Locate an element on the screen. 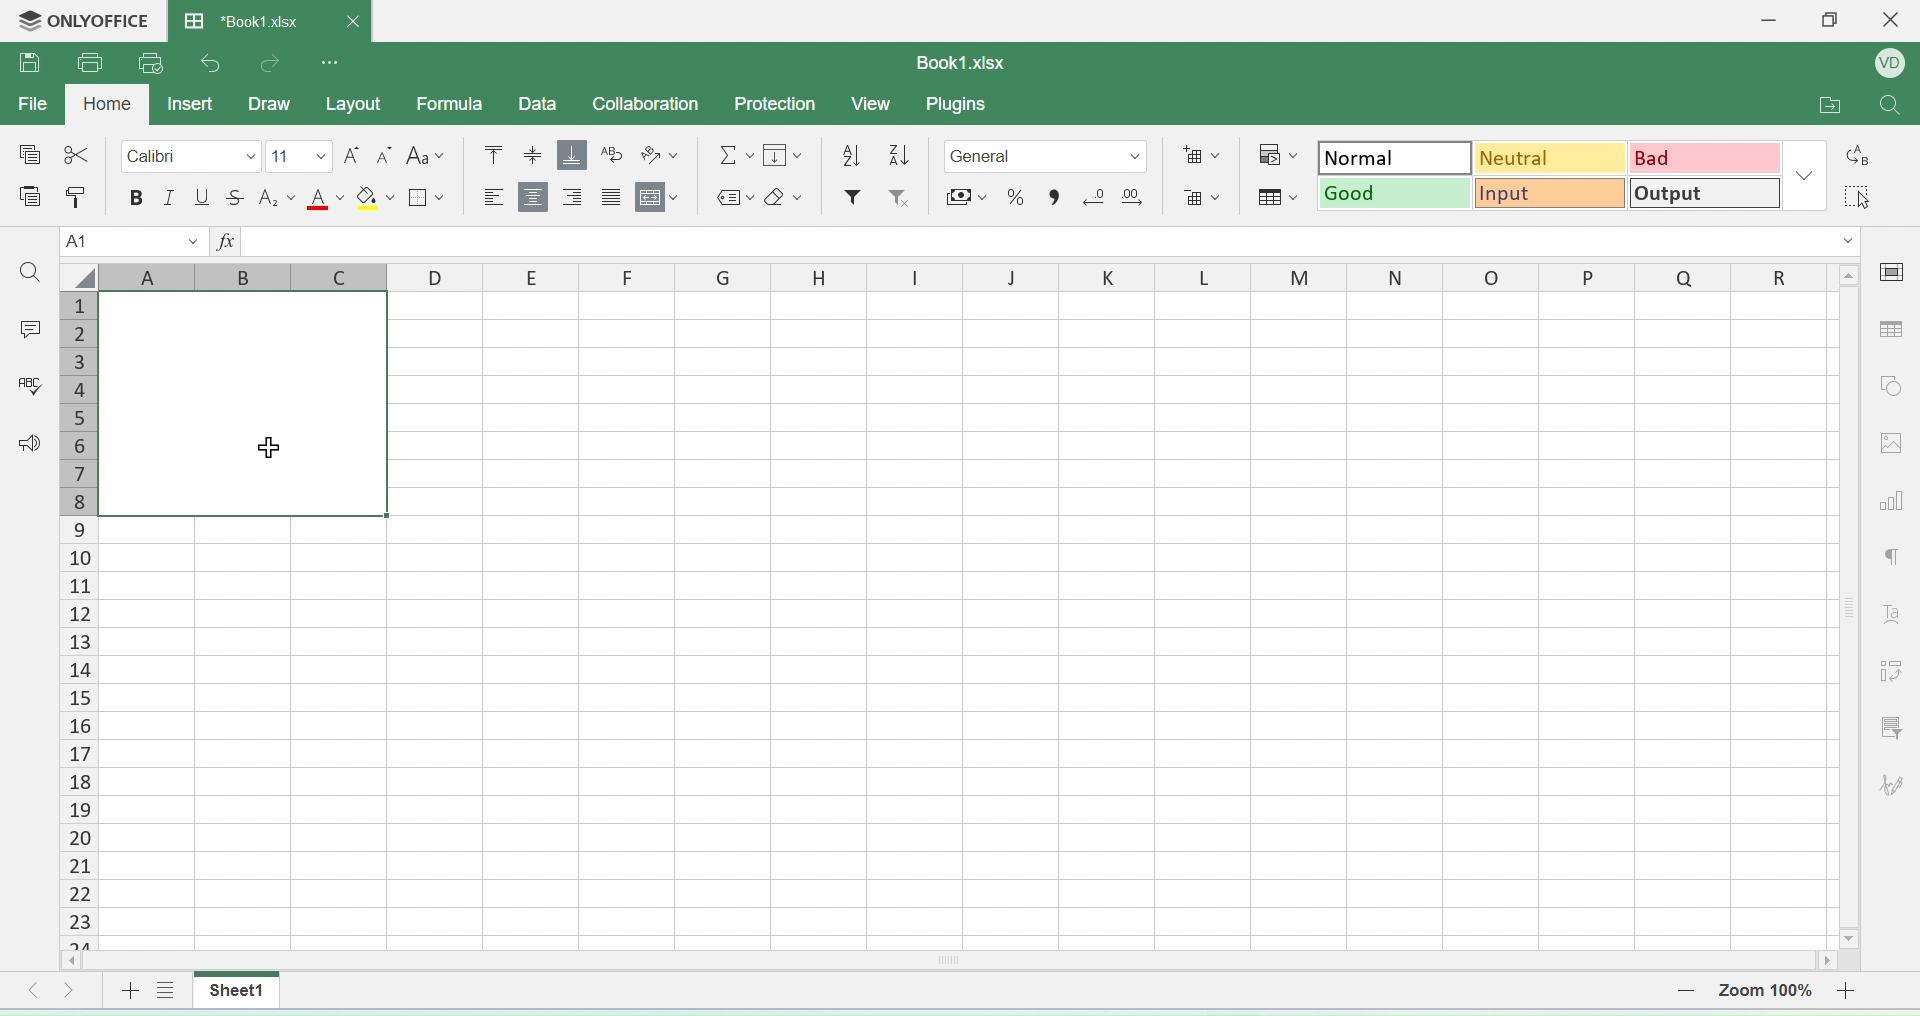 The height and width of the screenshot is (1016, 1920). redo is located at coordinates (270, 64).